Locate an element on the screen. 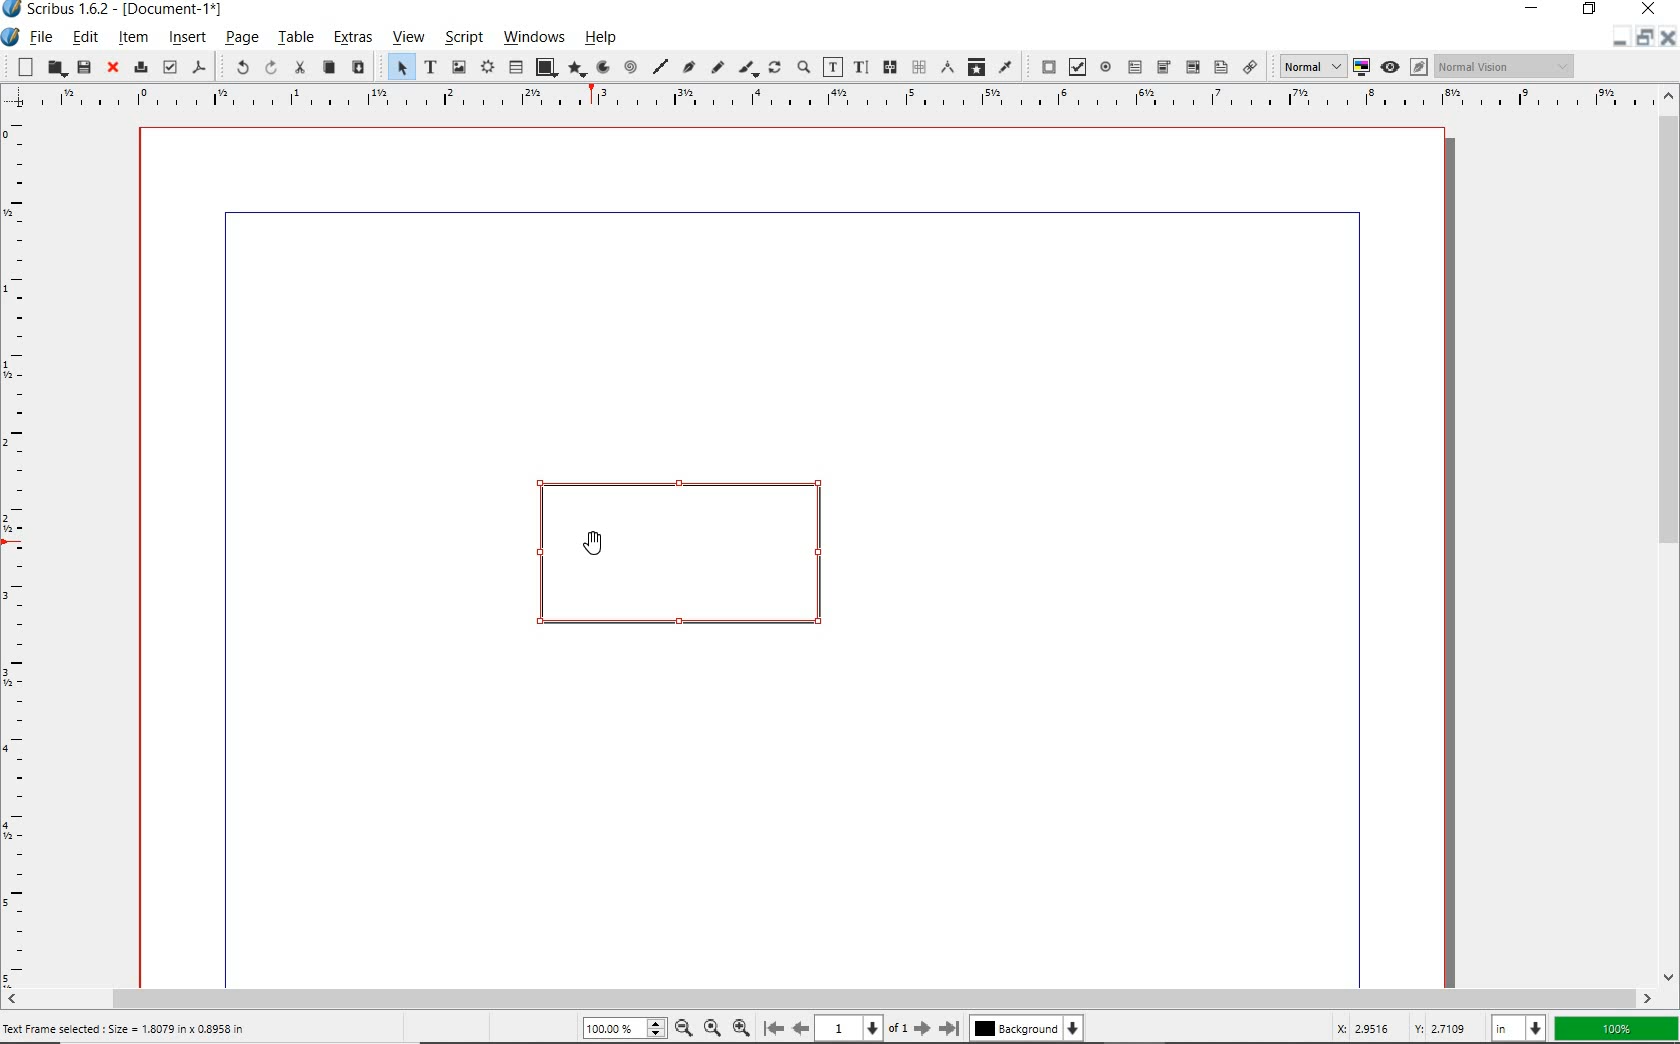 This screenshot has width=1680, height=1044. pdf radio button is located at coordinates (1106, 67).